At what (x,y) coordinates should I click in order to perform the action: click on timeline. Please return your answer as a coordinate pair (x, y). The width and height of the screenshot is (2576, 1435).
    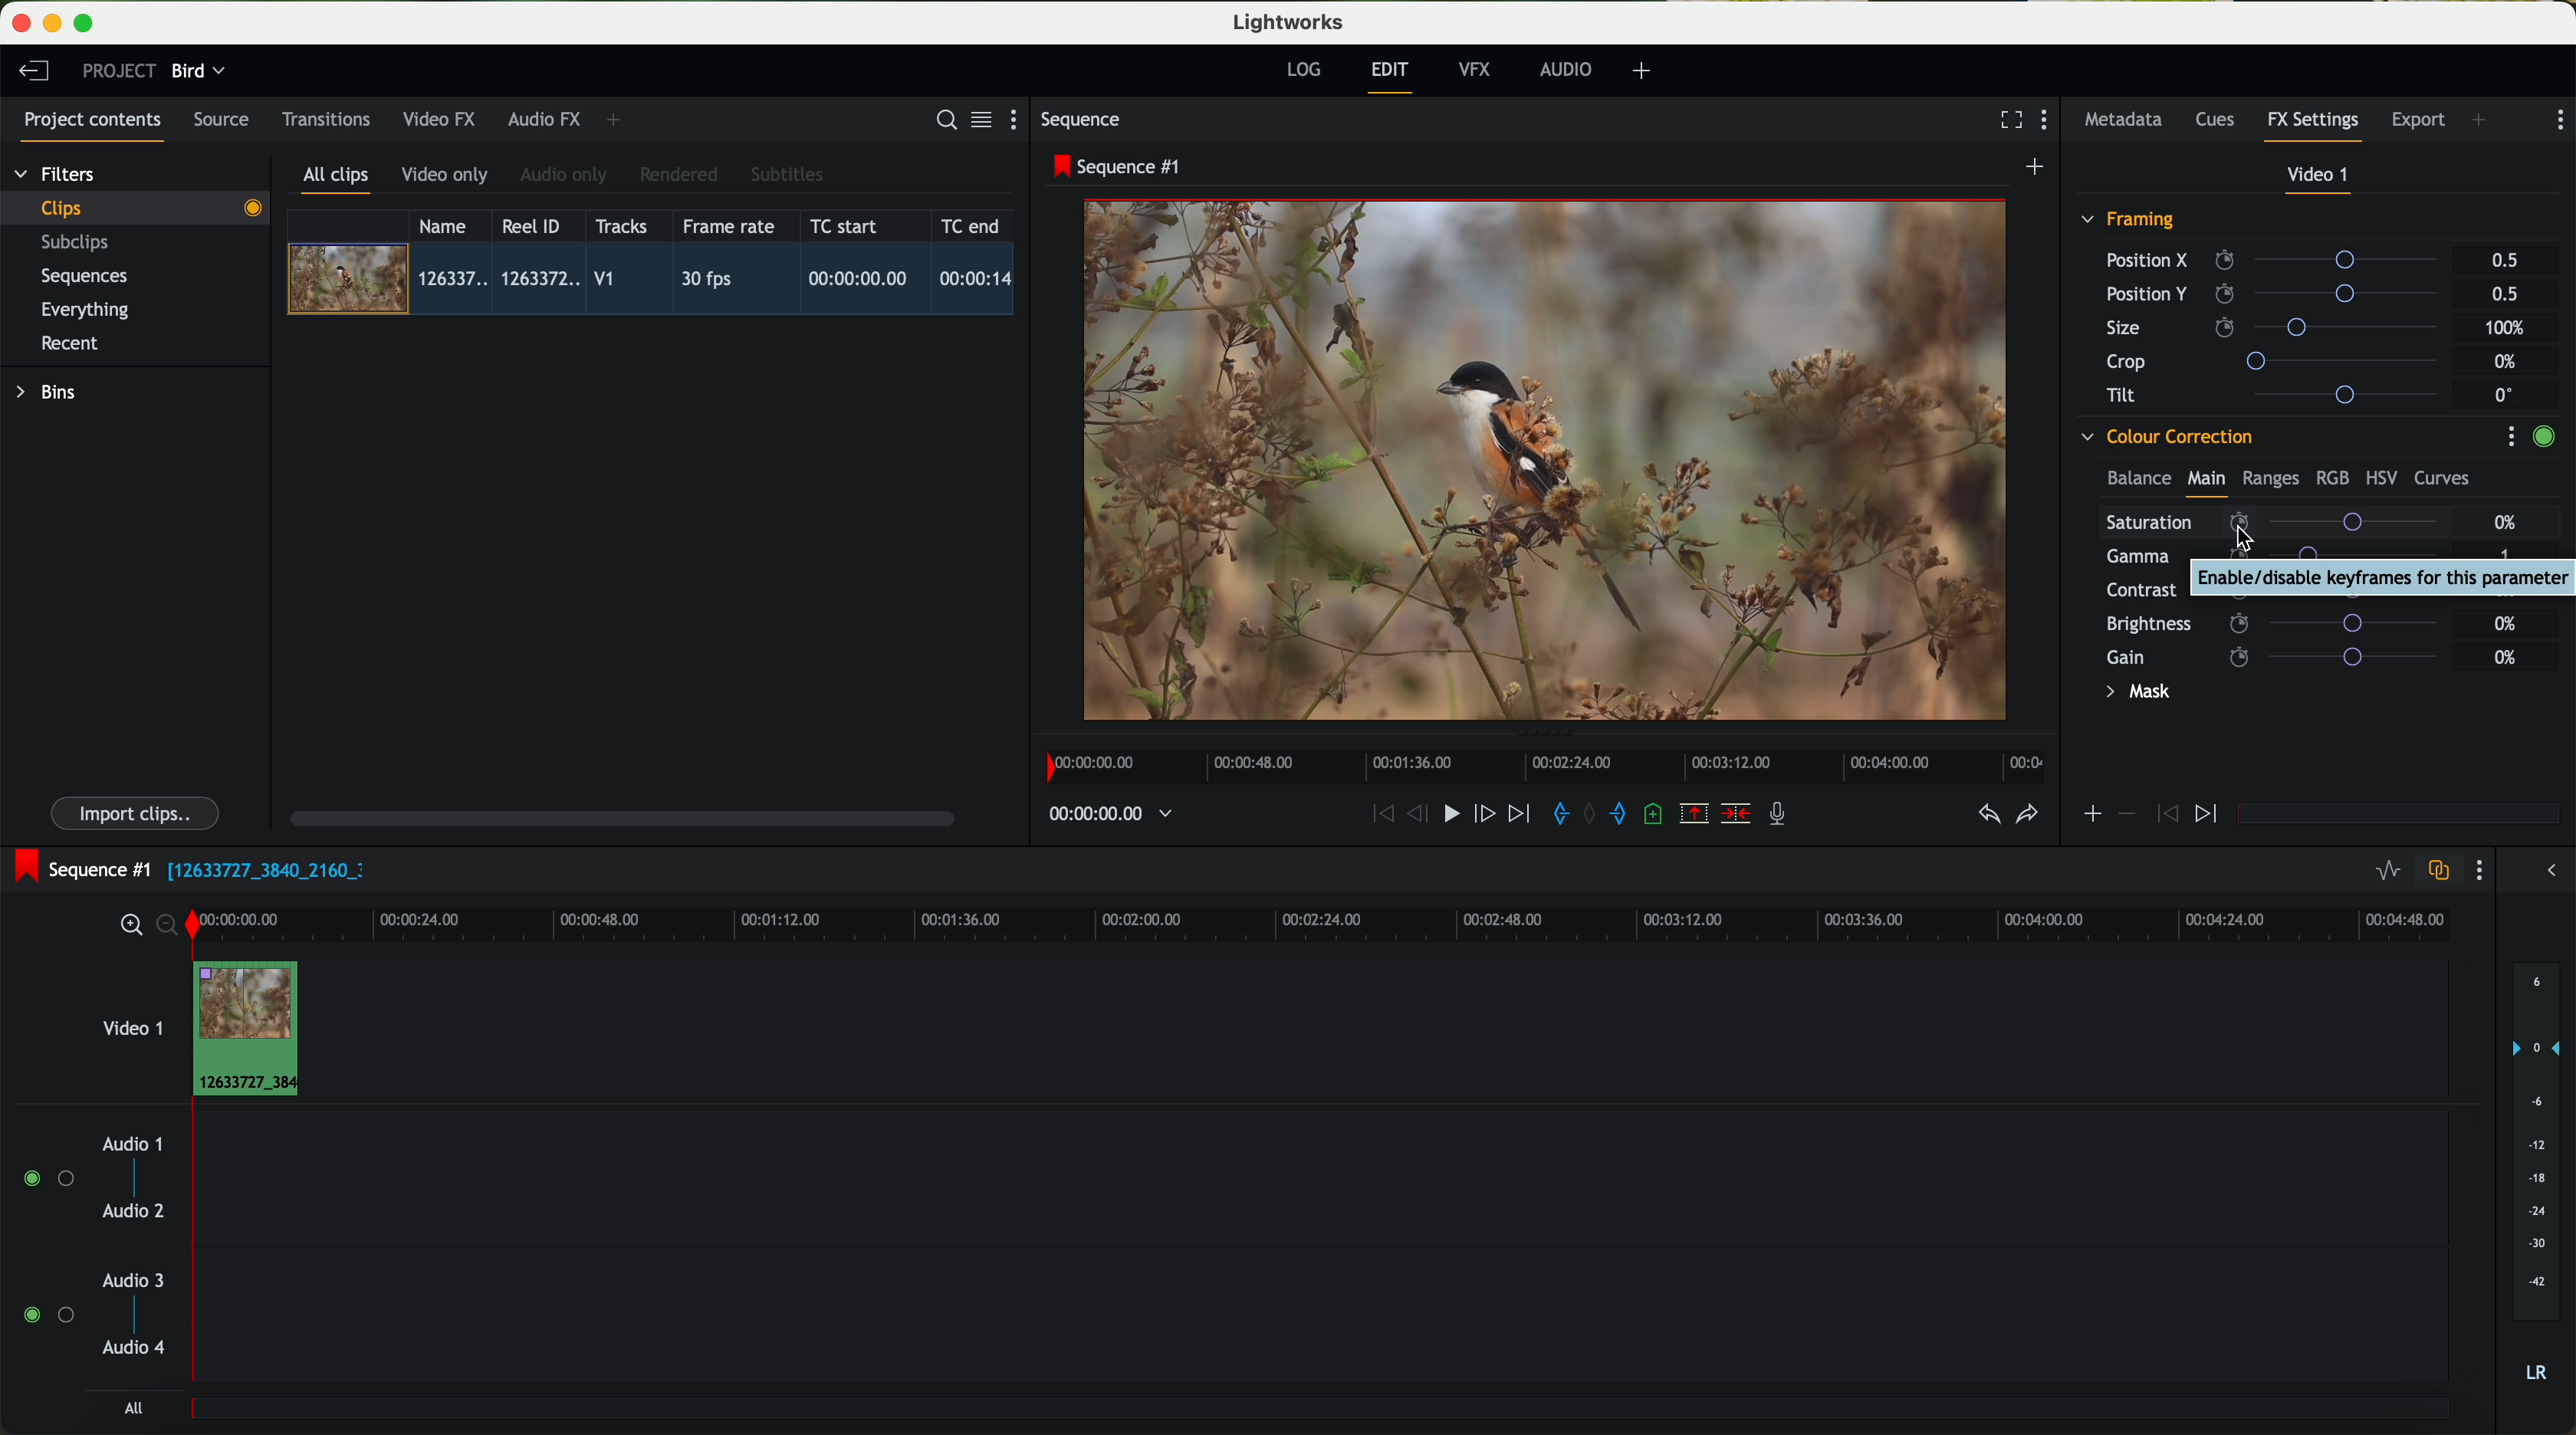
    Looking at the image, I should click on (1539, 761).